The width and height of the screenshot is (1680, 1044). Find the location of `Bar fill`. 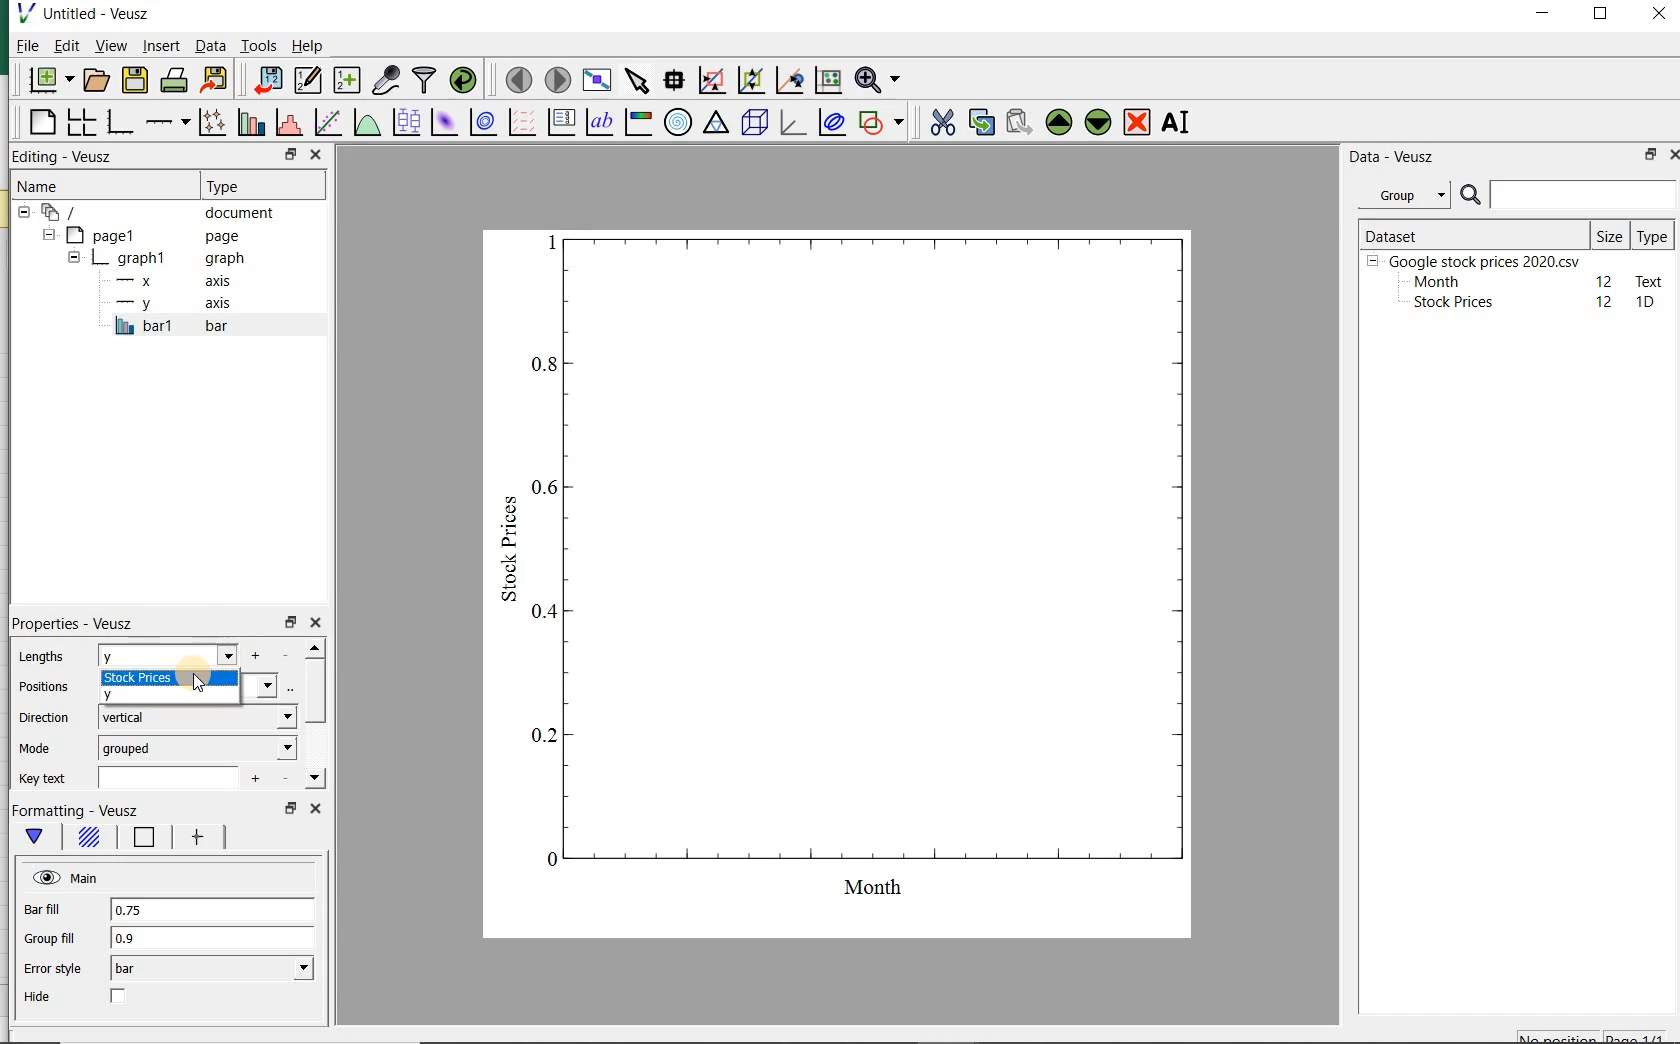

Bar fill is located at coordinates (43, 911).